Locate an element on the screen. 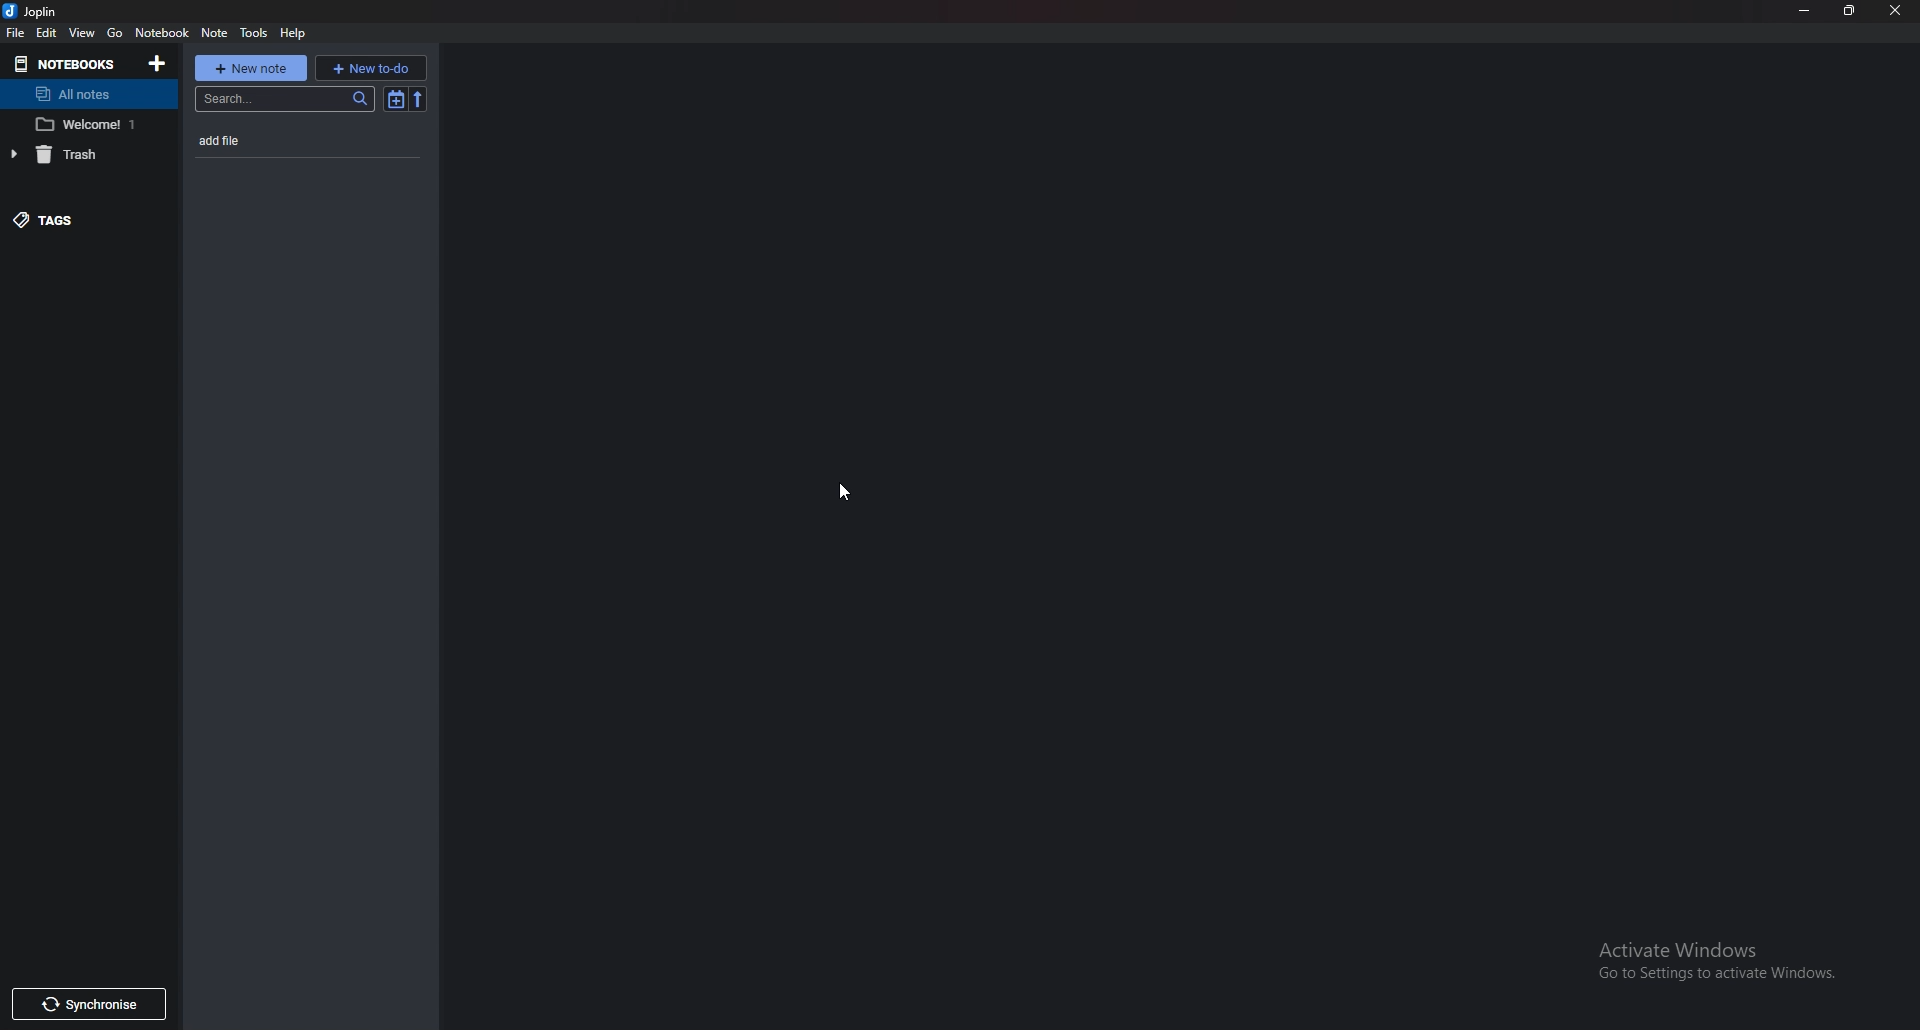 This screenshot has height=1030, width=1920. note is located at coordinates (215, 34).